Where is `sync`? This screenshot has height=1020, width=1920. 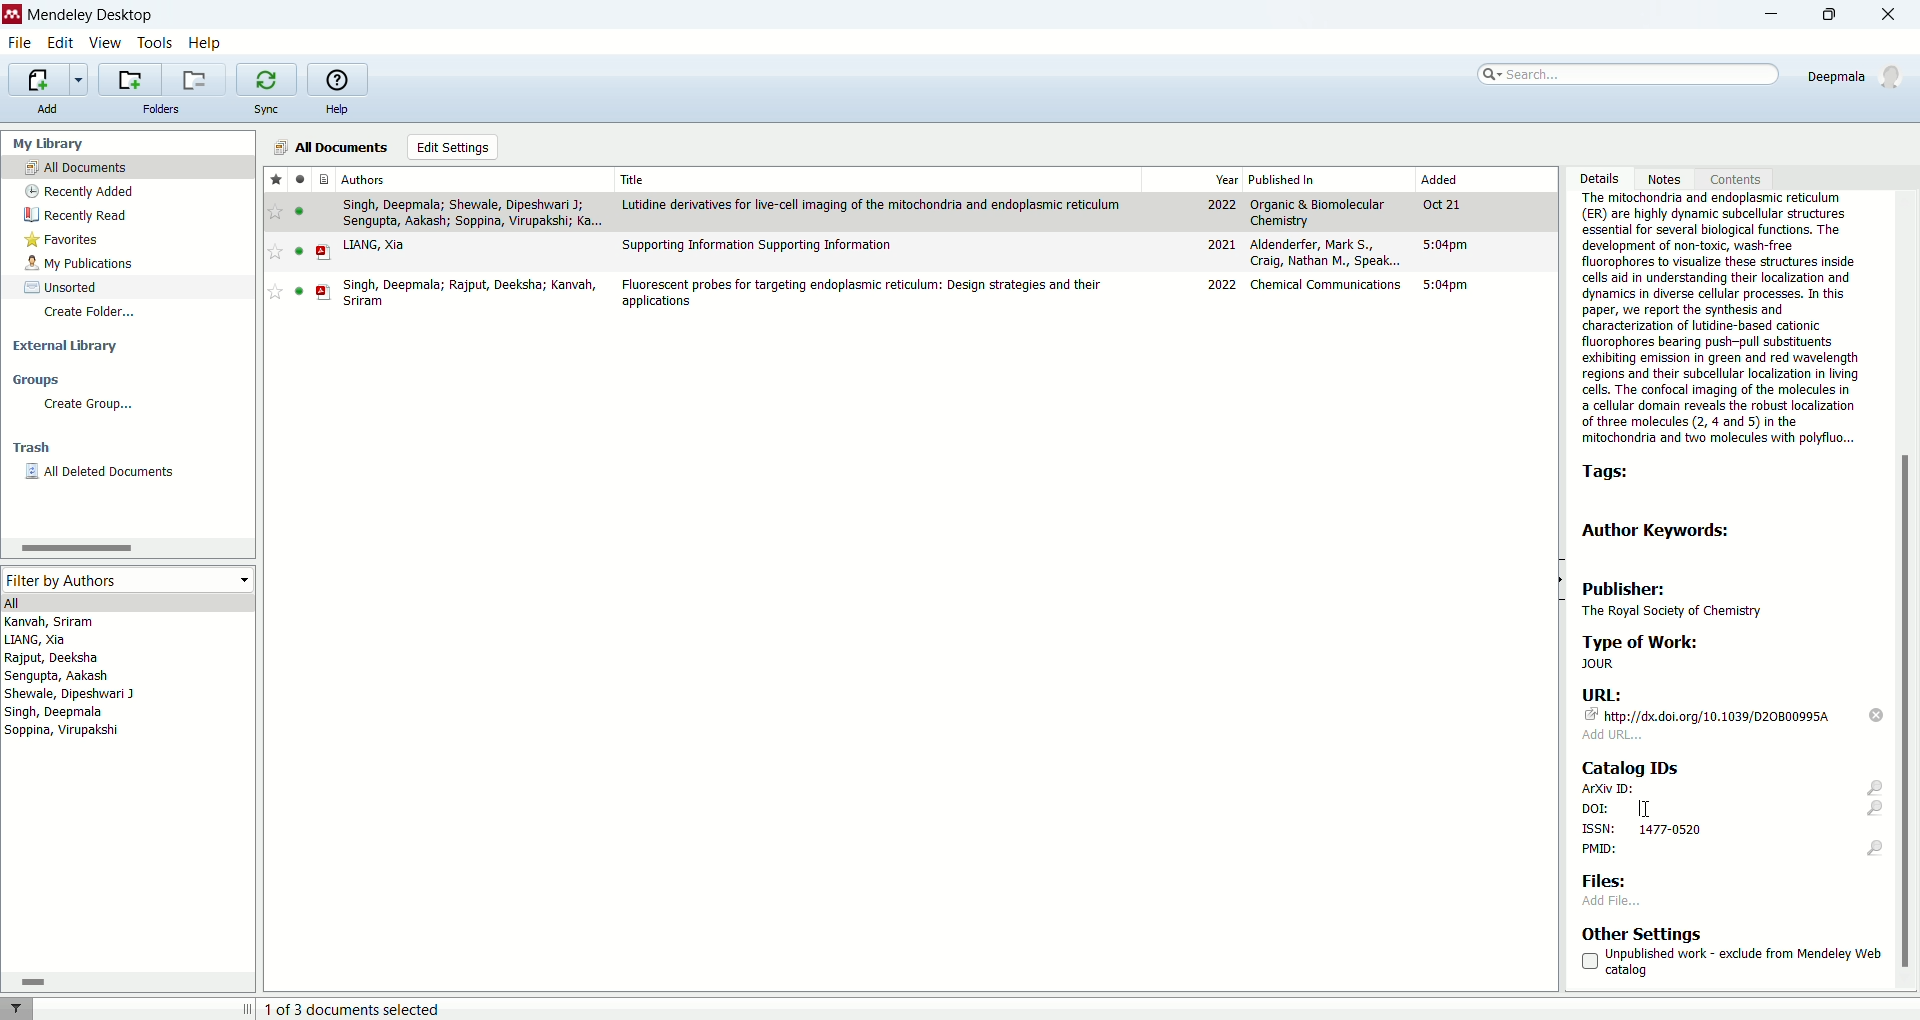
sync is located at coordinates (265, 109).